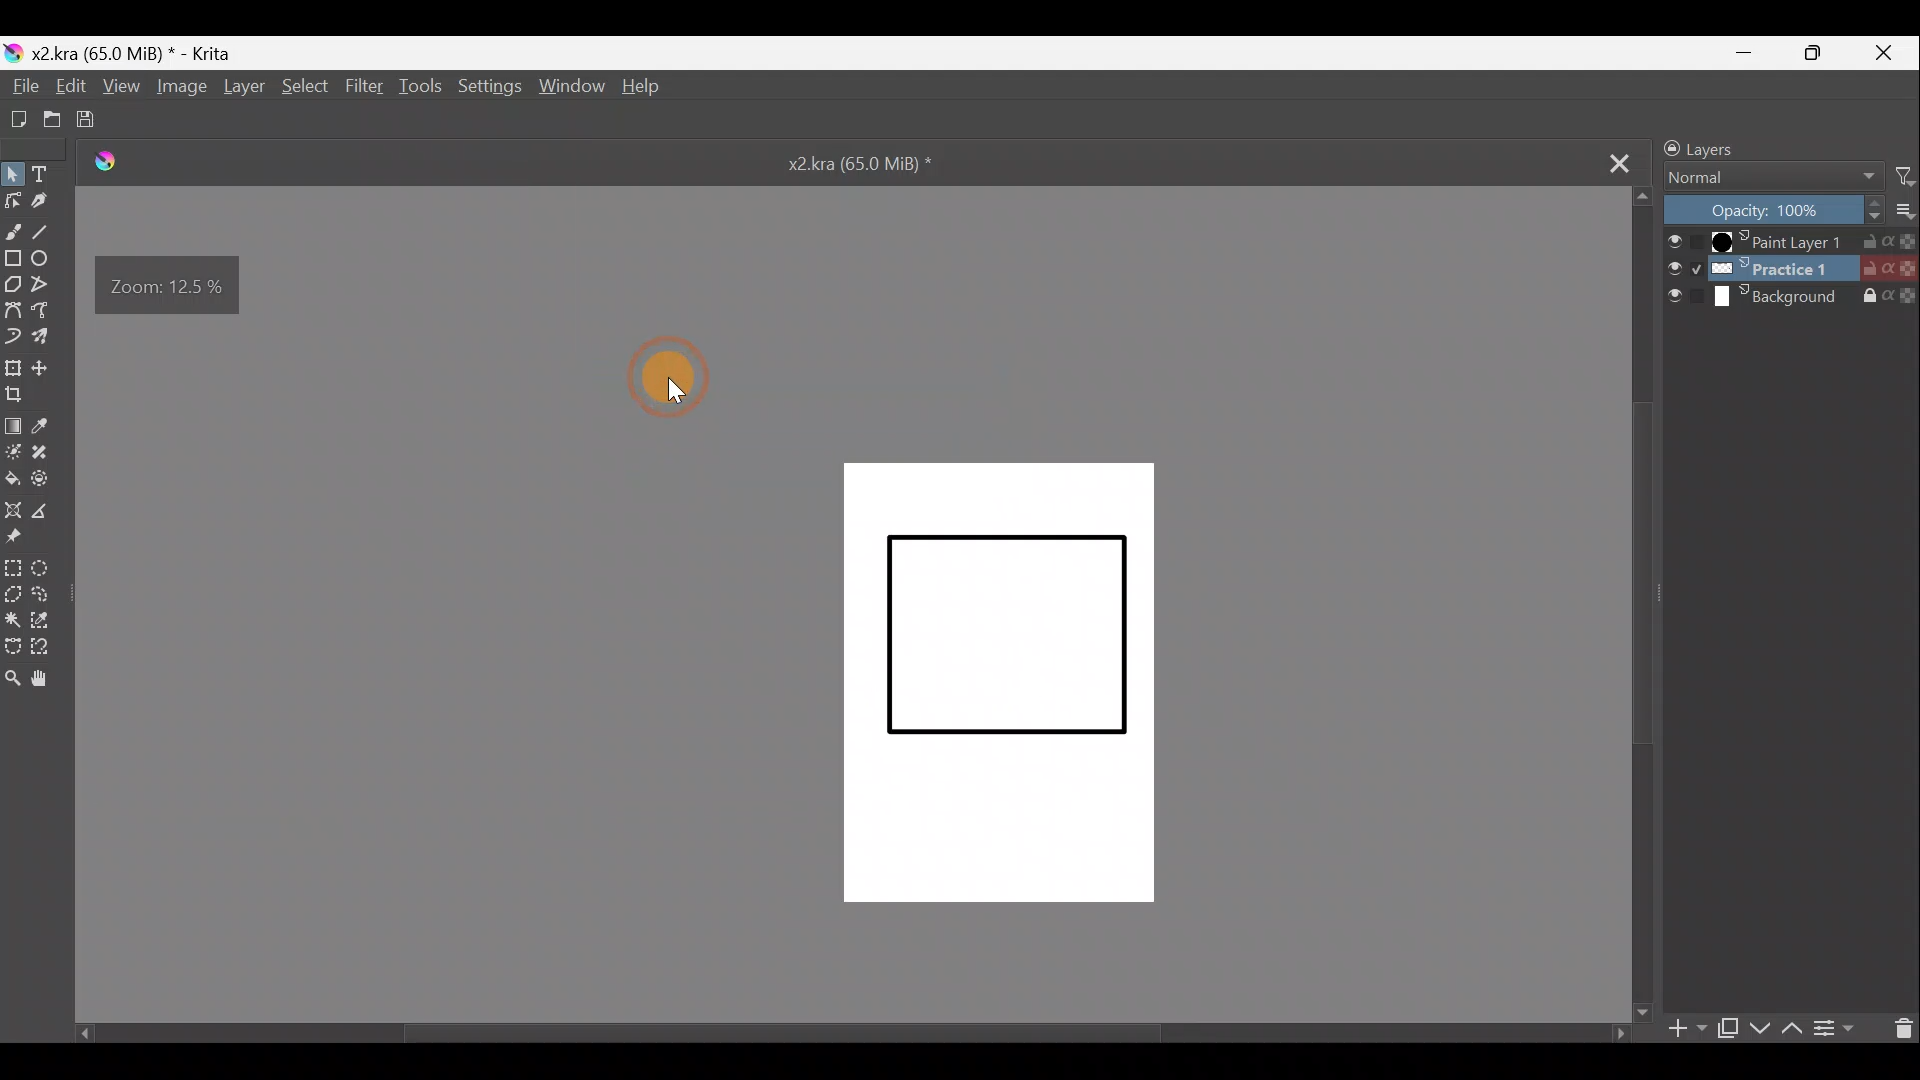  Describe the element at coordinates (245, 90) in the screenshot. I see `Layer` at that location.